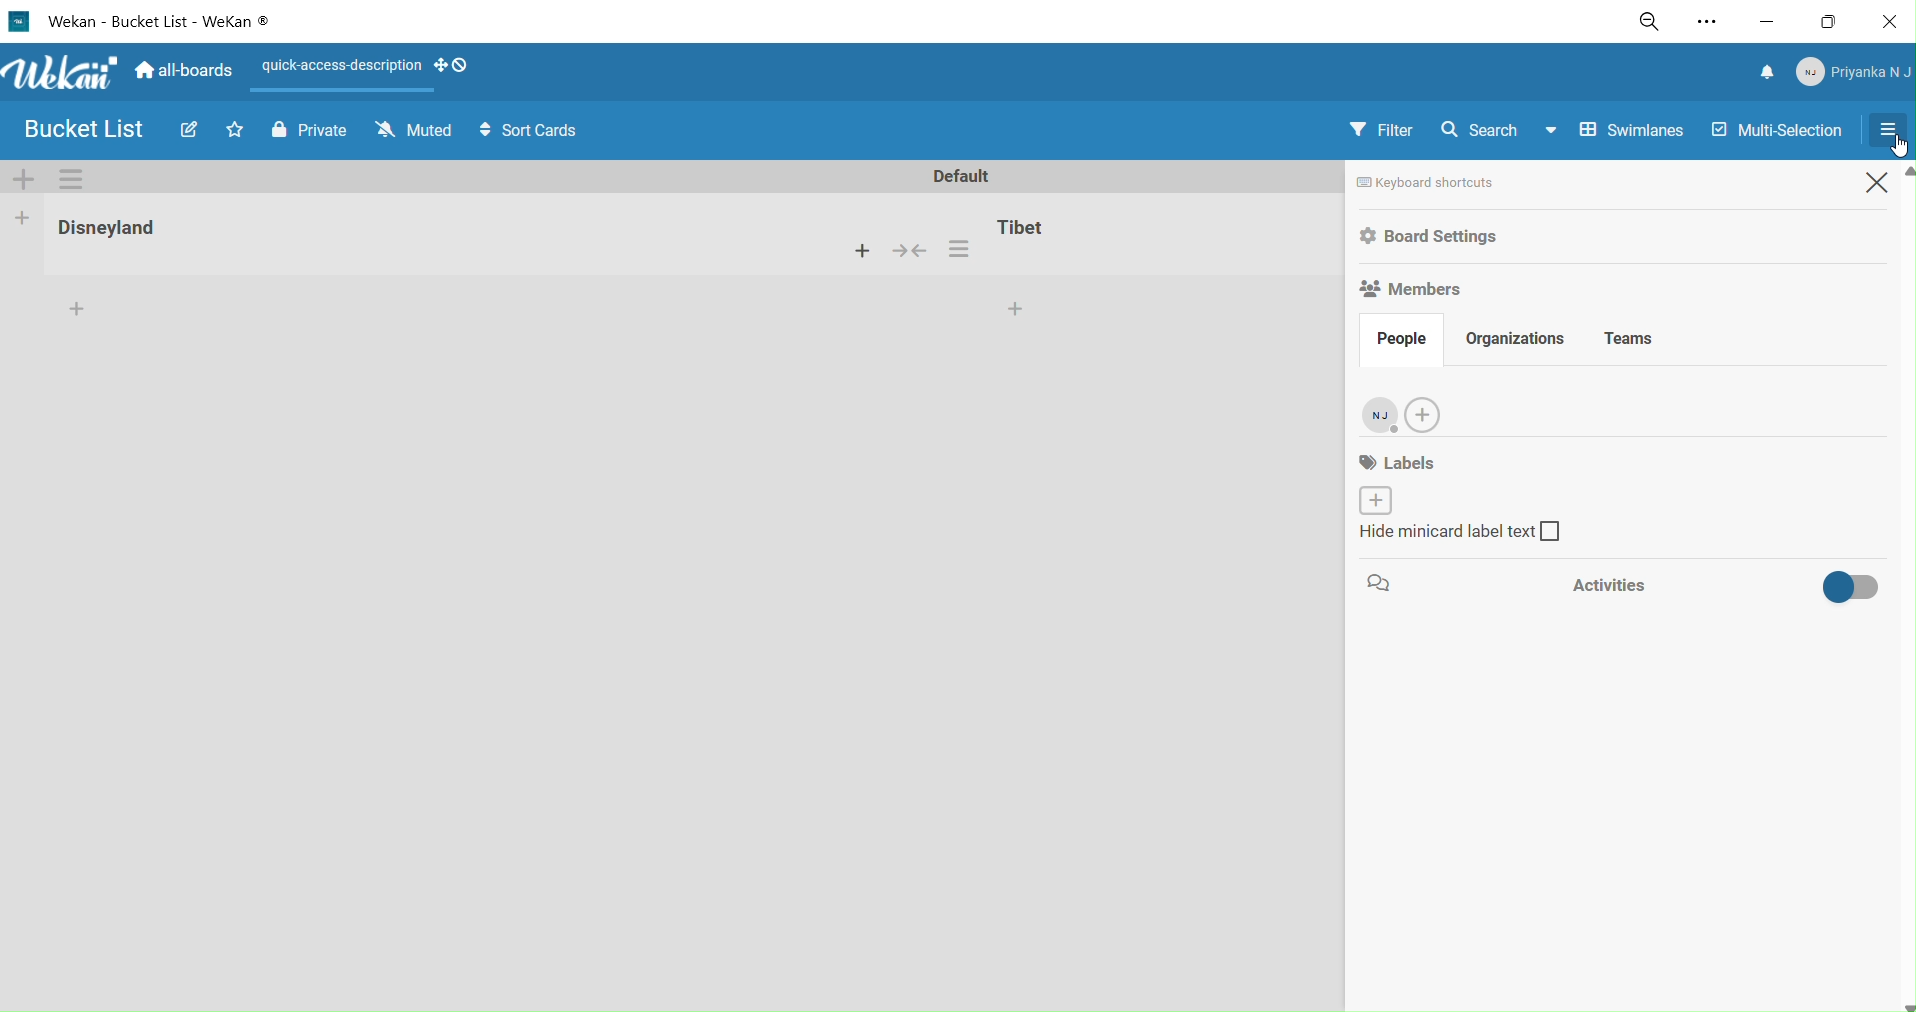 Image resolution: width=1916 pixels, height=1012 pixels. I want to click on show desktop draghandles, so click(452, 64).